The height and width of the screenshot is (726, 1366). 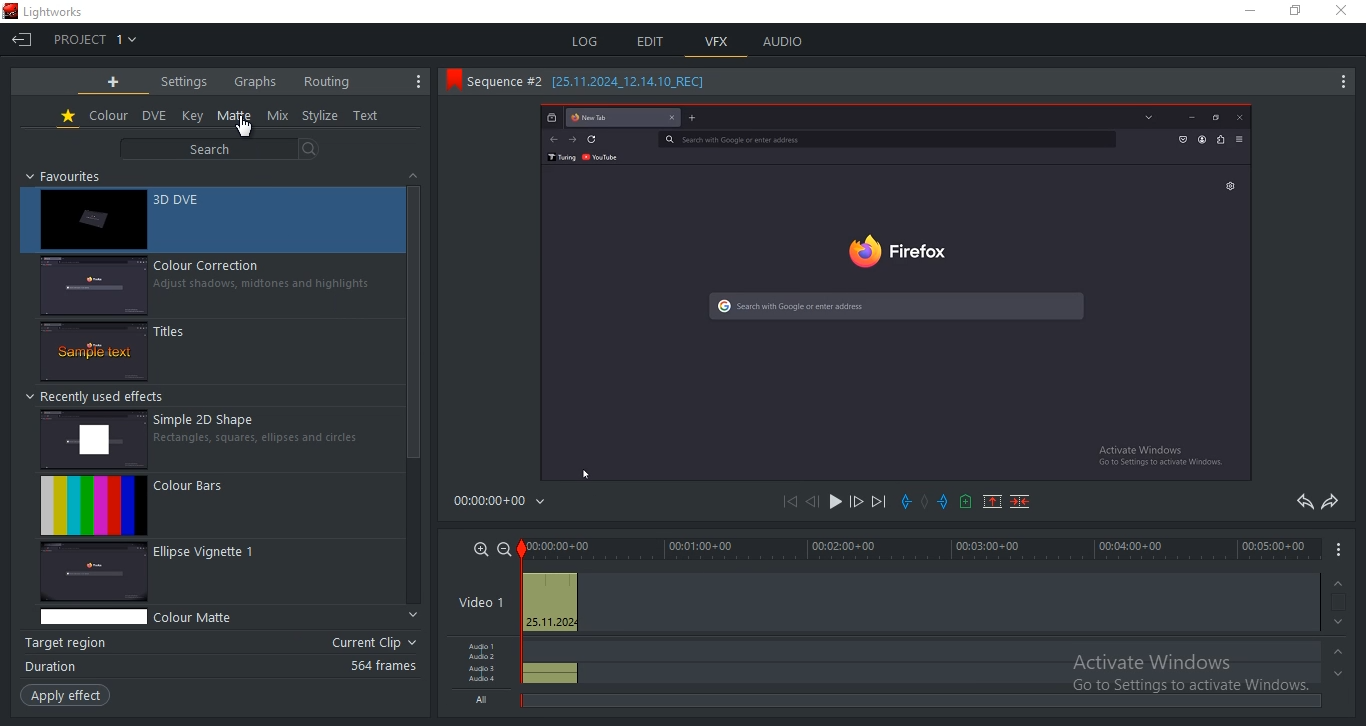 I want to click on dve, so click(x=156, y=116).